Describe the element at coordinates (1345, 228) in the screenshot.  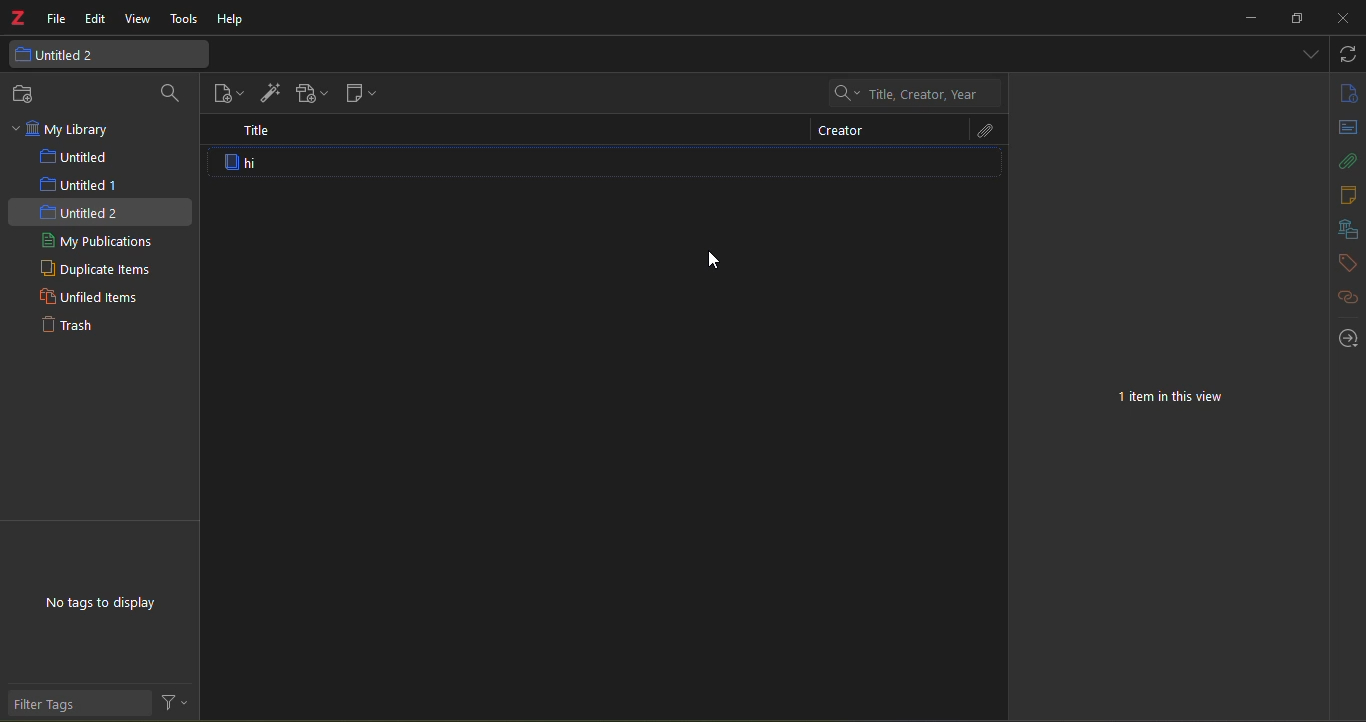
I see `library` at that location.